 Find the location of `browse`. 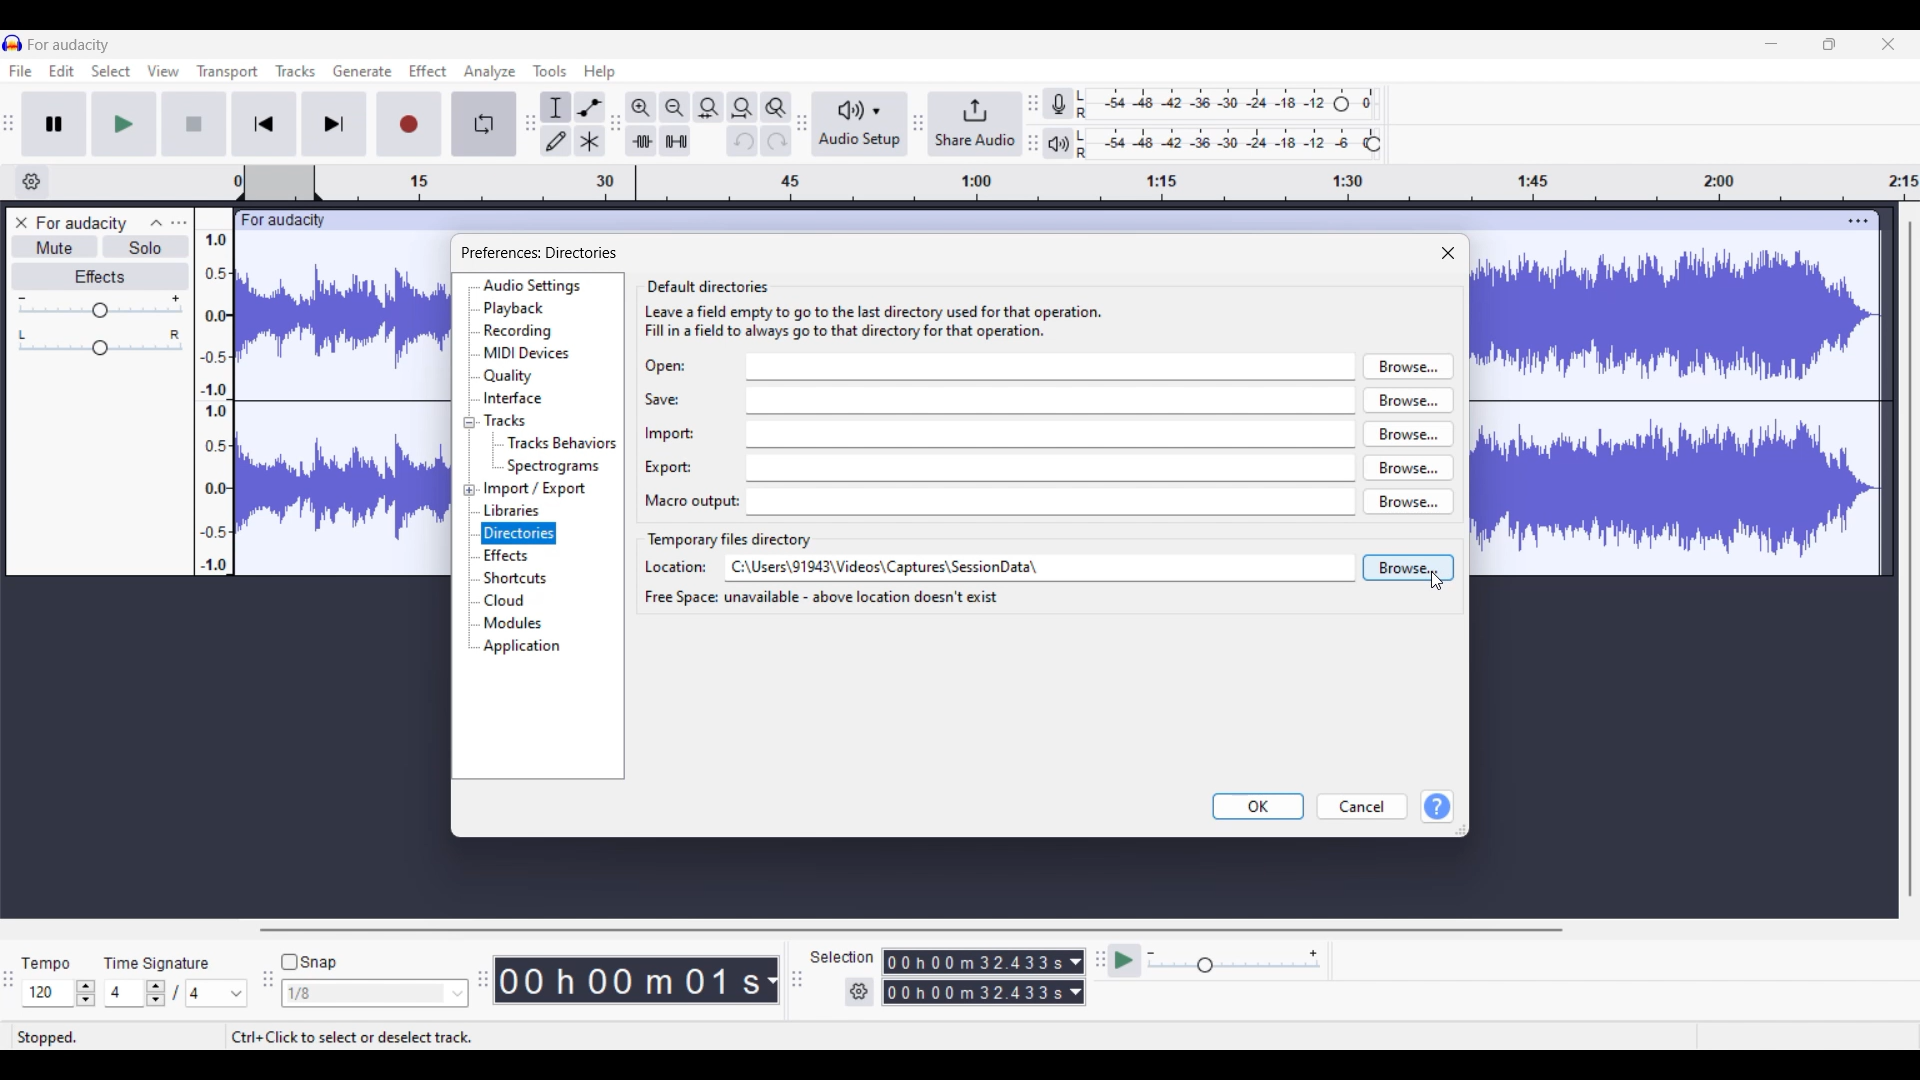

browse is located at coordinates (1409, 566).